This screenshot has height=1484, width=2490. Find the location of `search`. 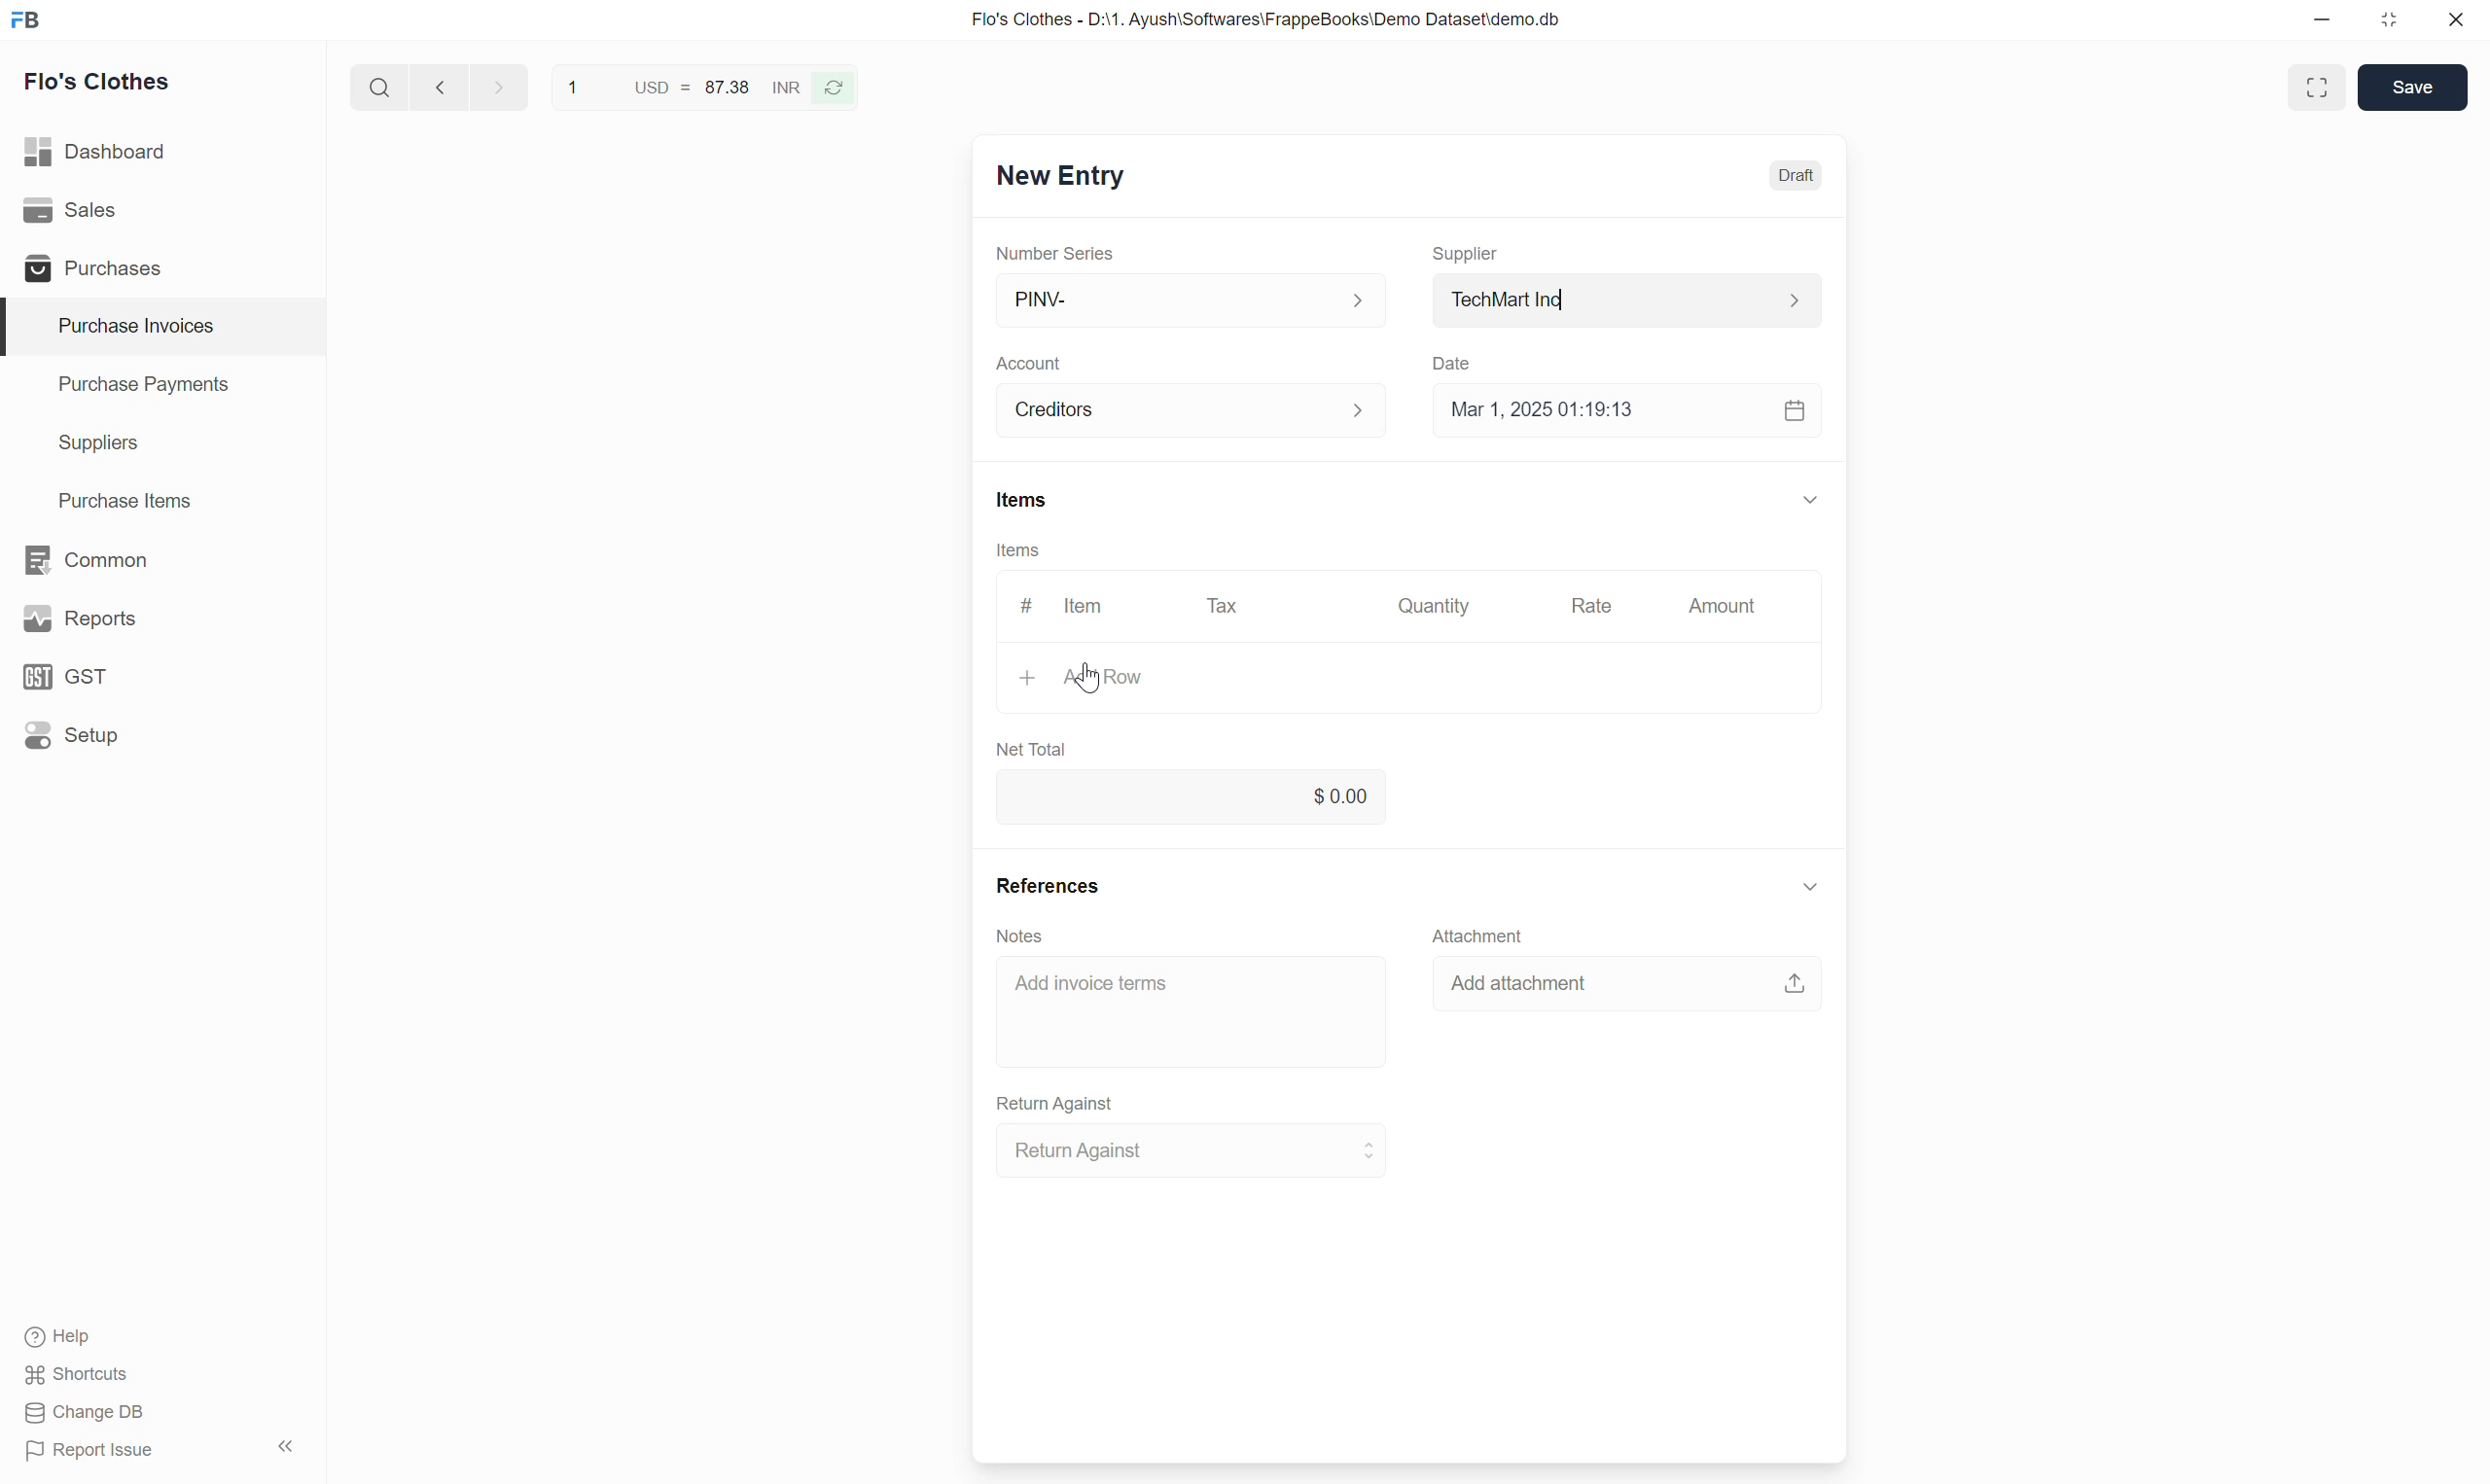

search is located at coordinates (377, 83).